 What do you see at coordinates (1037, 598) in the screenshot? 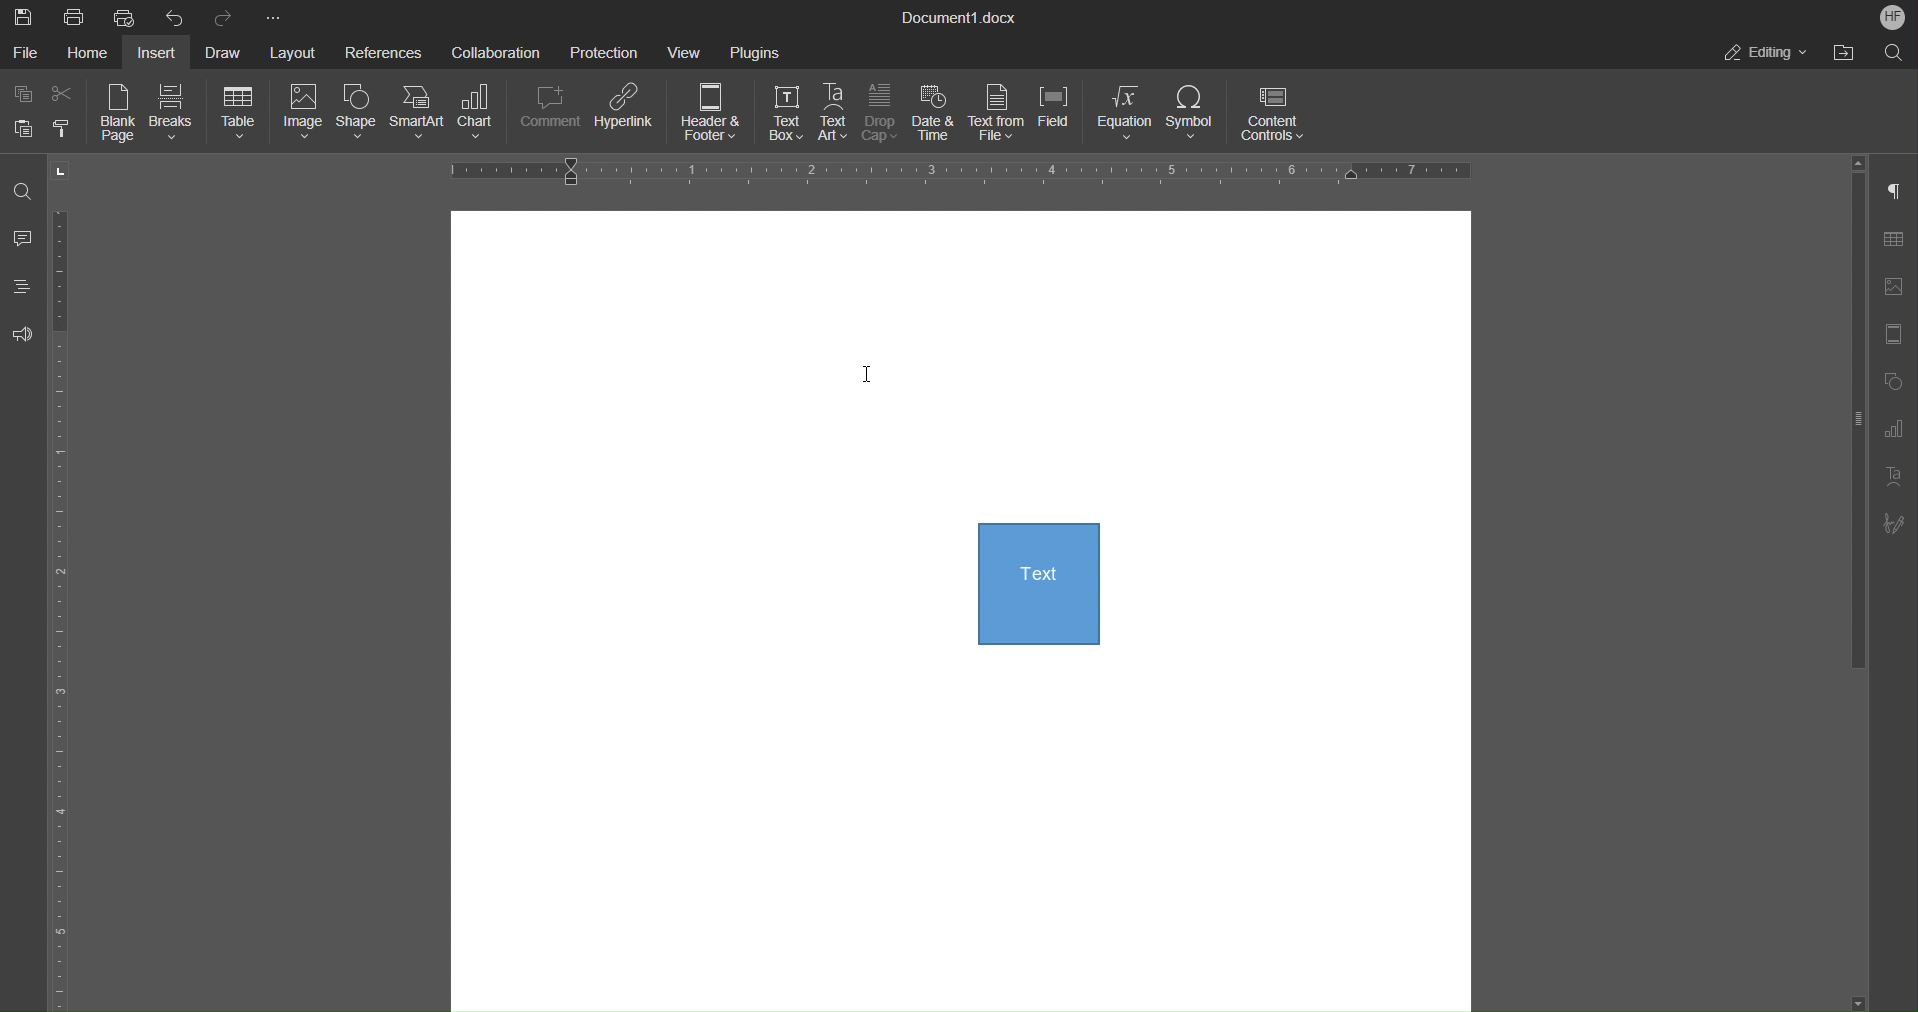
I see `Text` at bounding box center [1037, 598].